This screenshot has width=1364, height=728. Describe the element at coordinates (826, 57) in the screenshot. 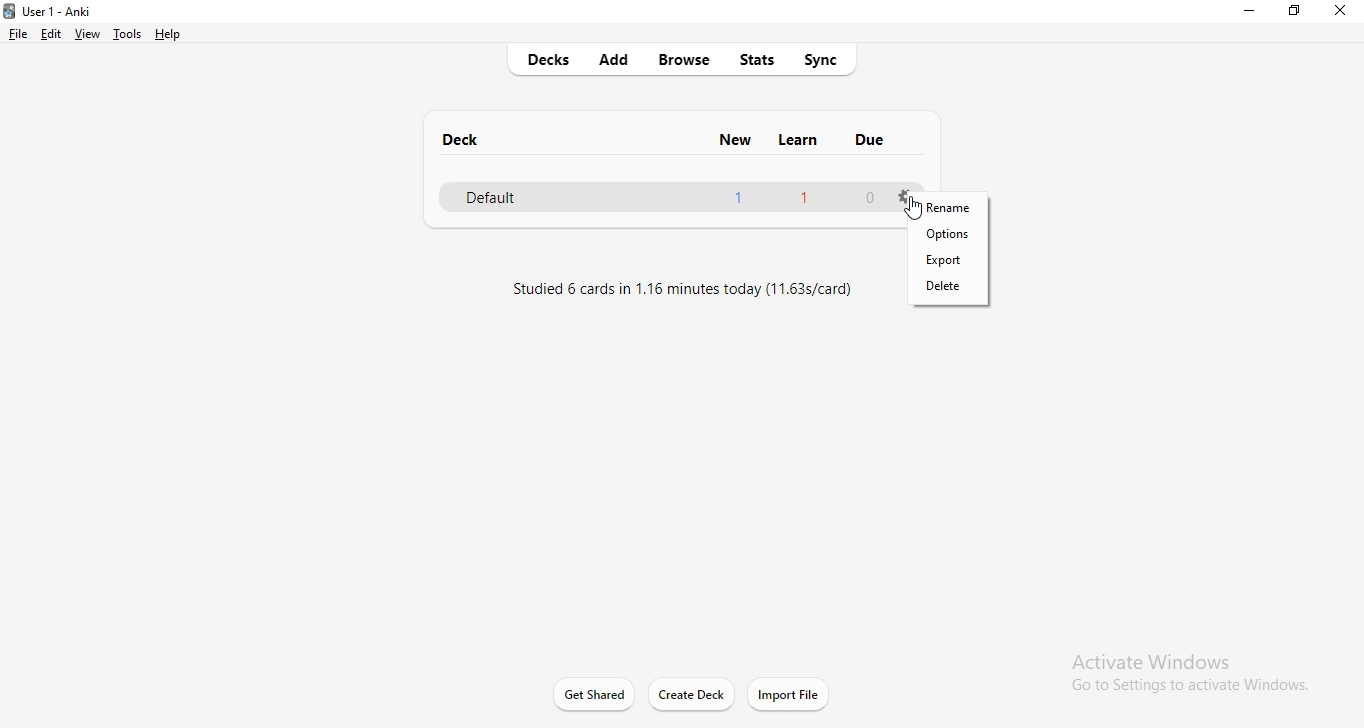

I see `sync` at that location.